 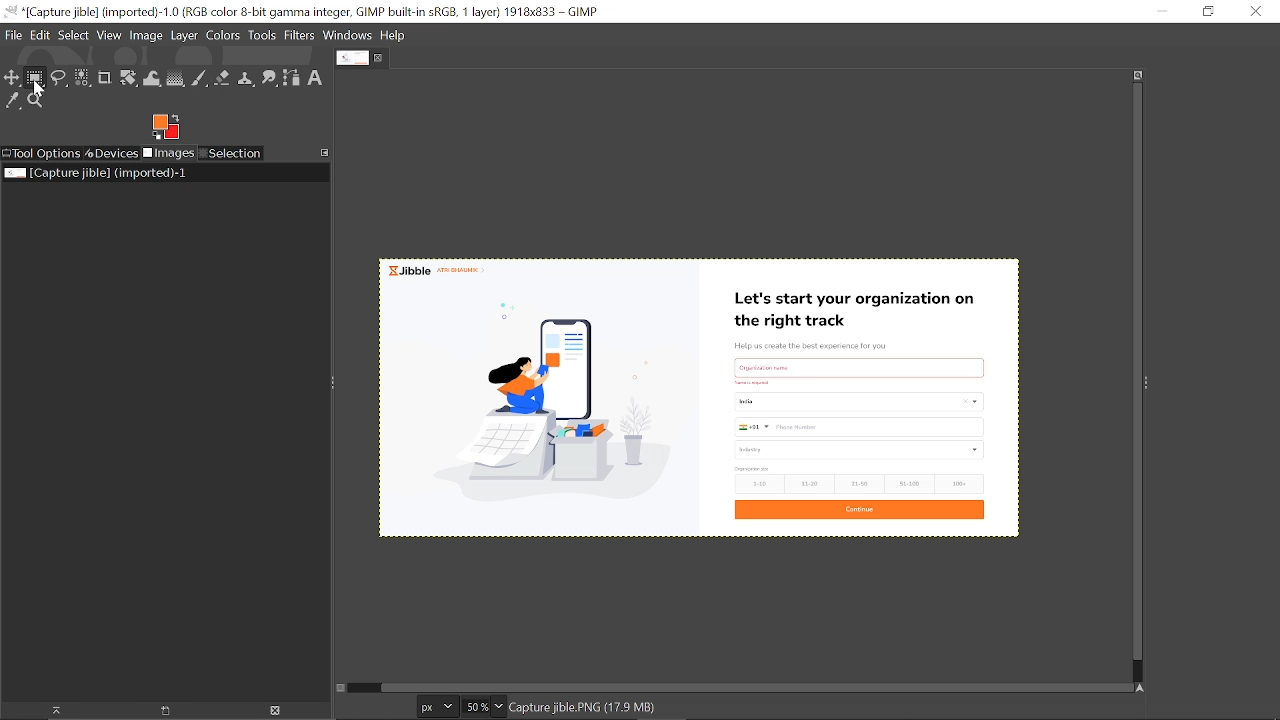 What do you see at coordinates (1139, 687) in the screenshot?
I see `Navigate this window` at bounding box center [1139, 687].